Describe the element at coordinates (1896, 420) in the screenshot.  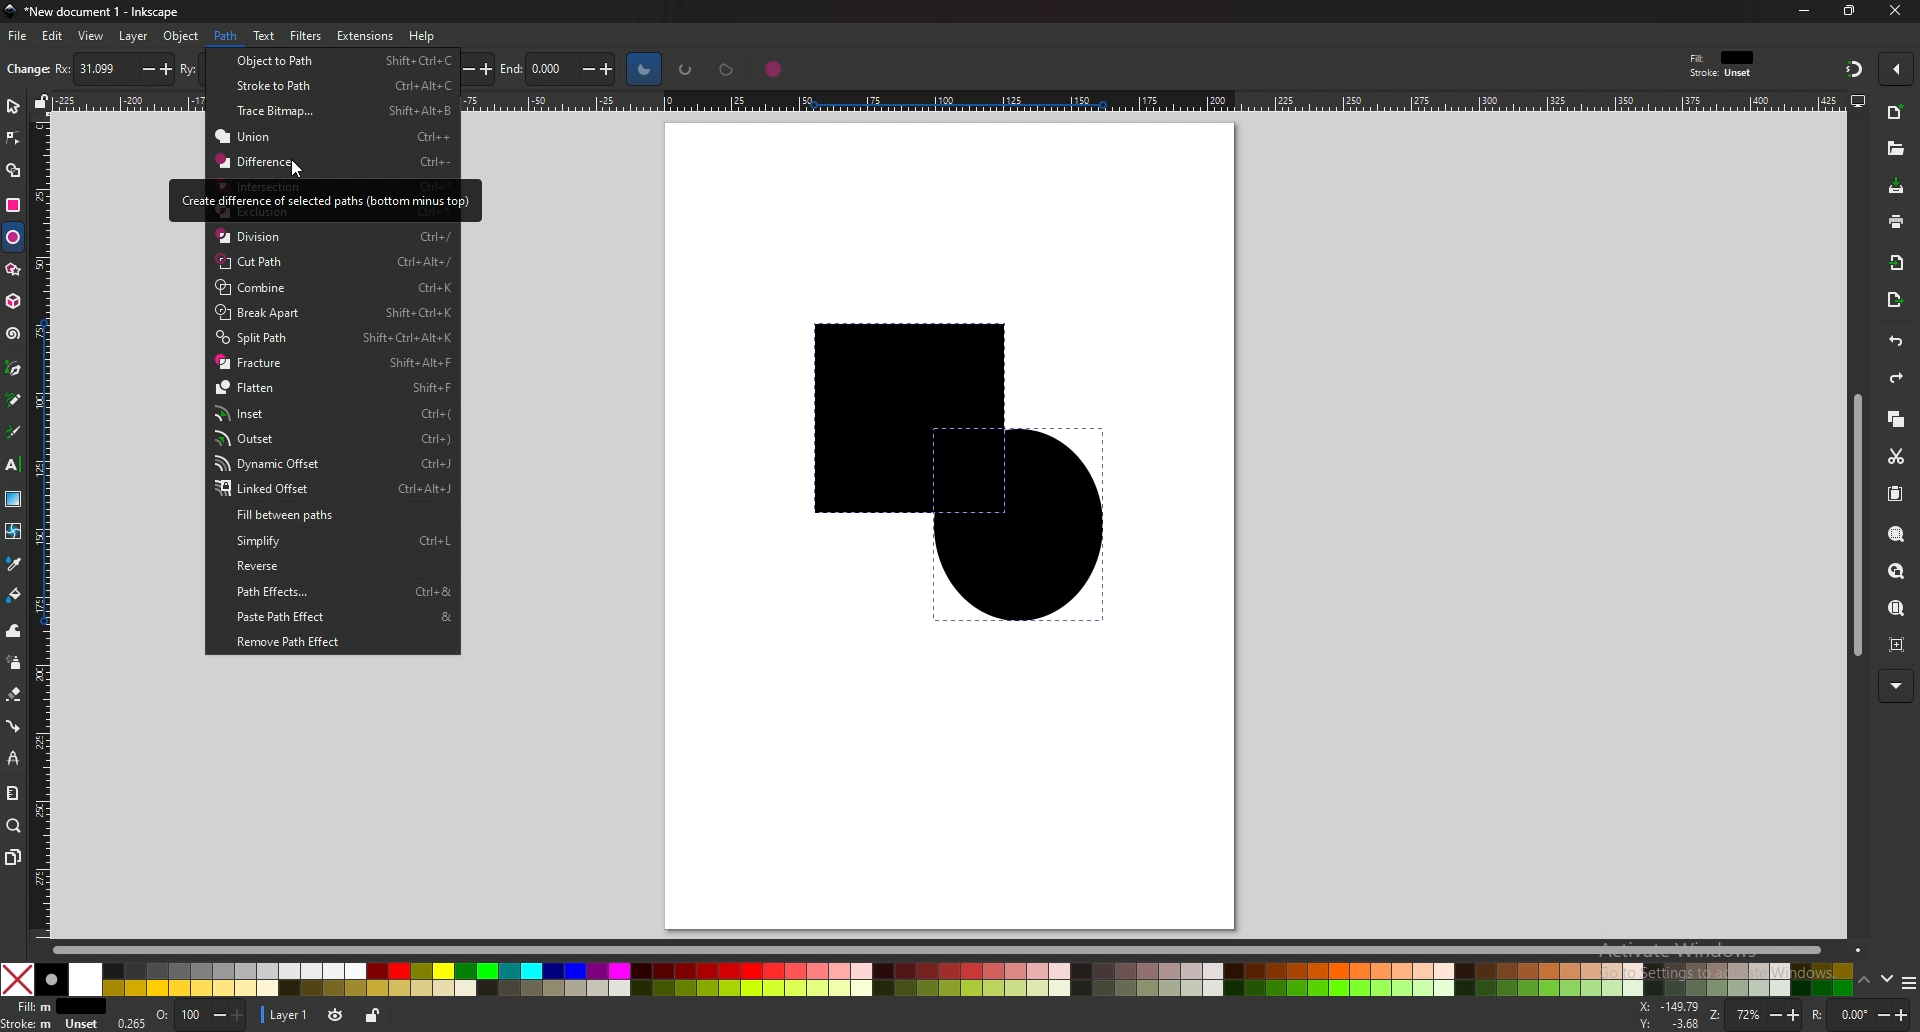
I see `copy` at that location.